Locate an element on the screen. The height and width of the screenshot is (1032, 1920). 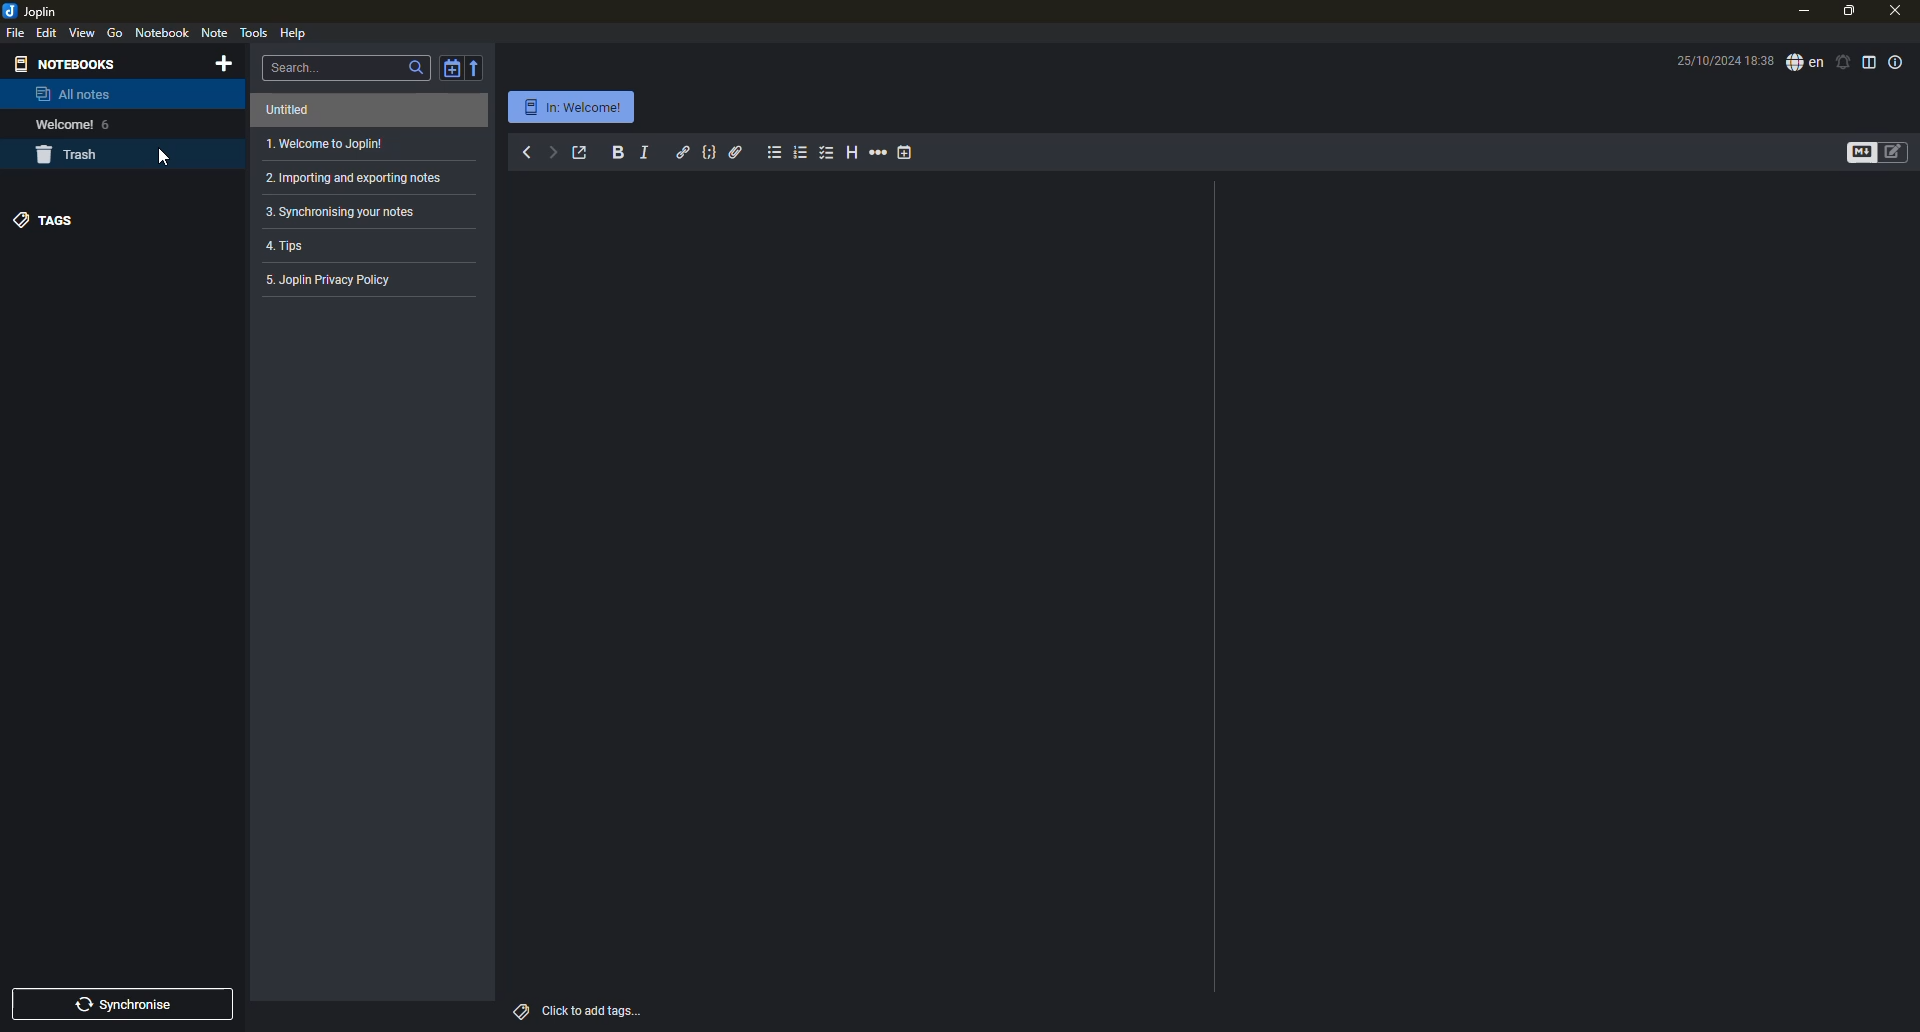
minimize is located at coordinates (1801, 12).